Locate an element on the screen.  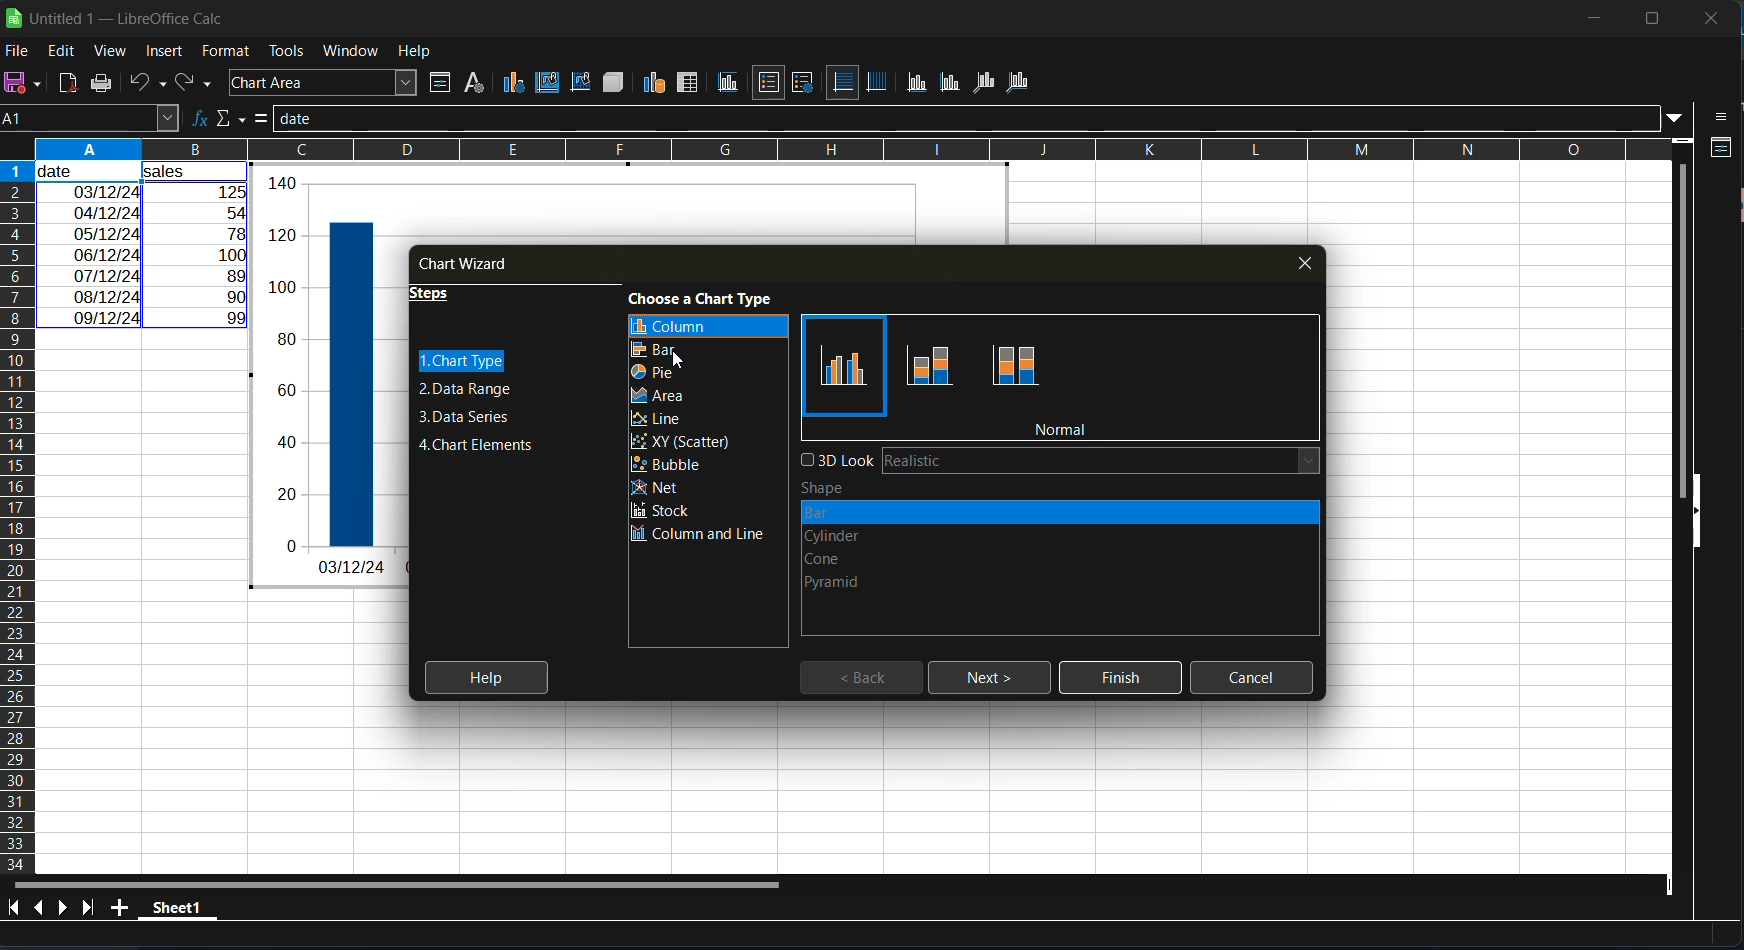
format selection is located at coordinates (437, 84).